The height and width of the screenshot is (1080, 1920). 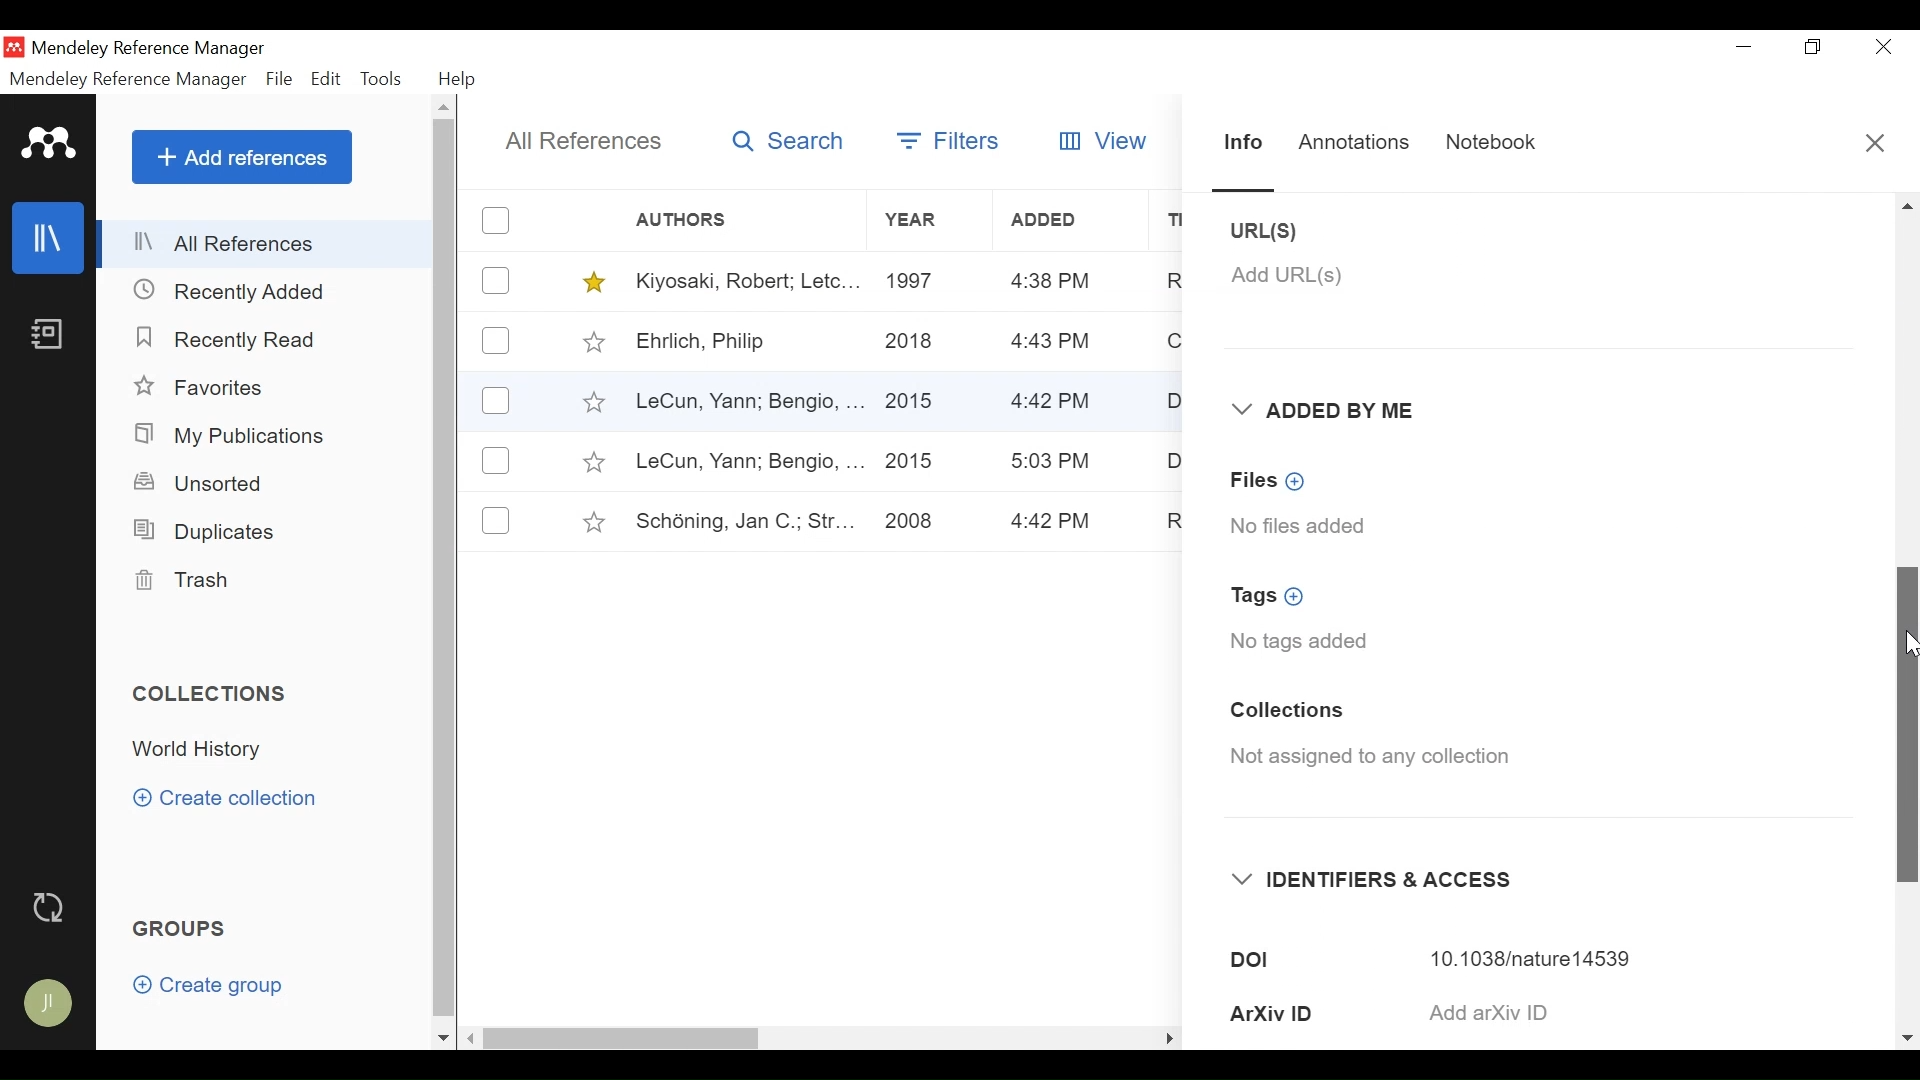 What do you see at coordinates (496, 520) in the screenshot?
I see `(un)select` at bounding box center [496, 520].